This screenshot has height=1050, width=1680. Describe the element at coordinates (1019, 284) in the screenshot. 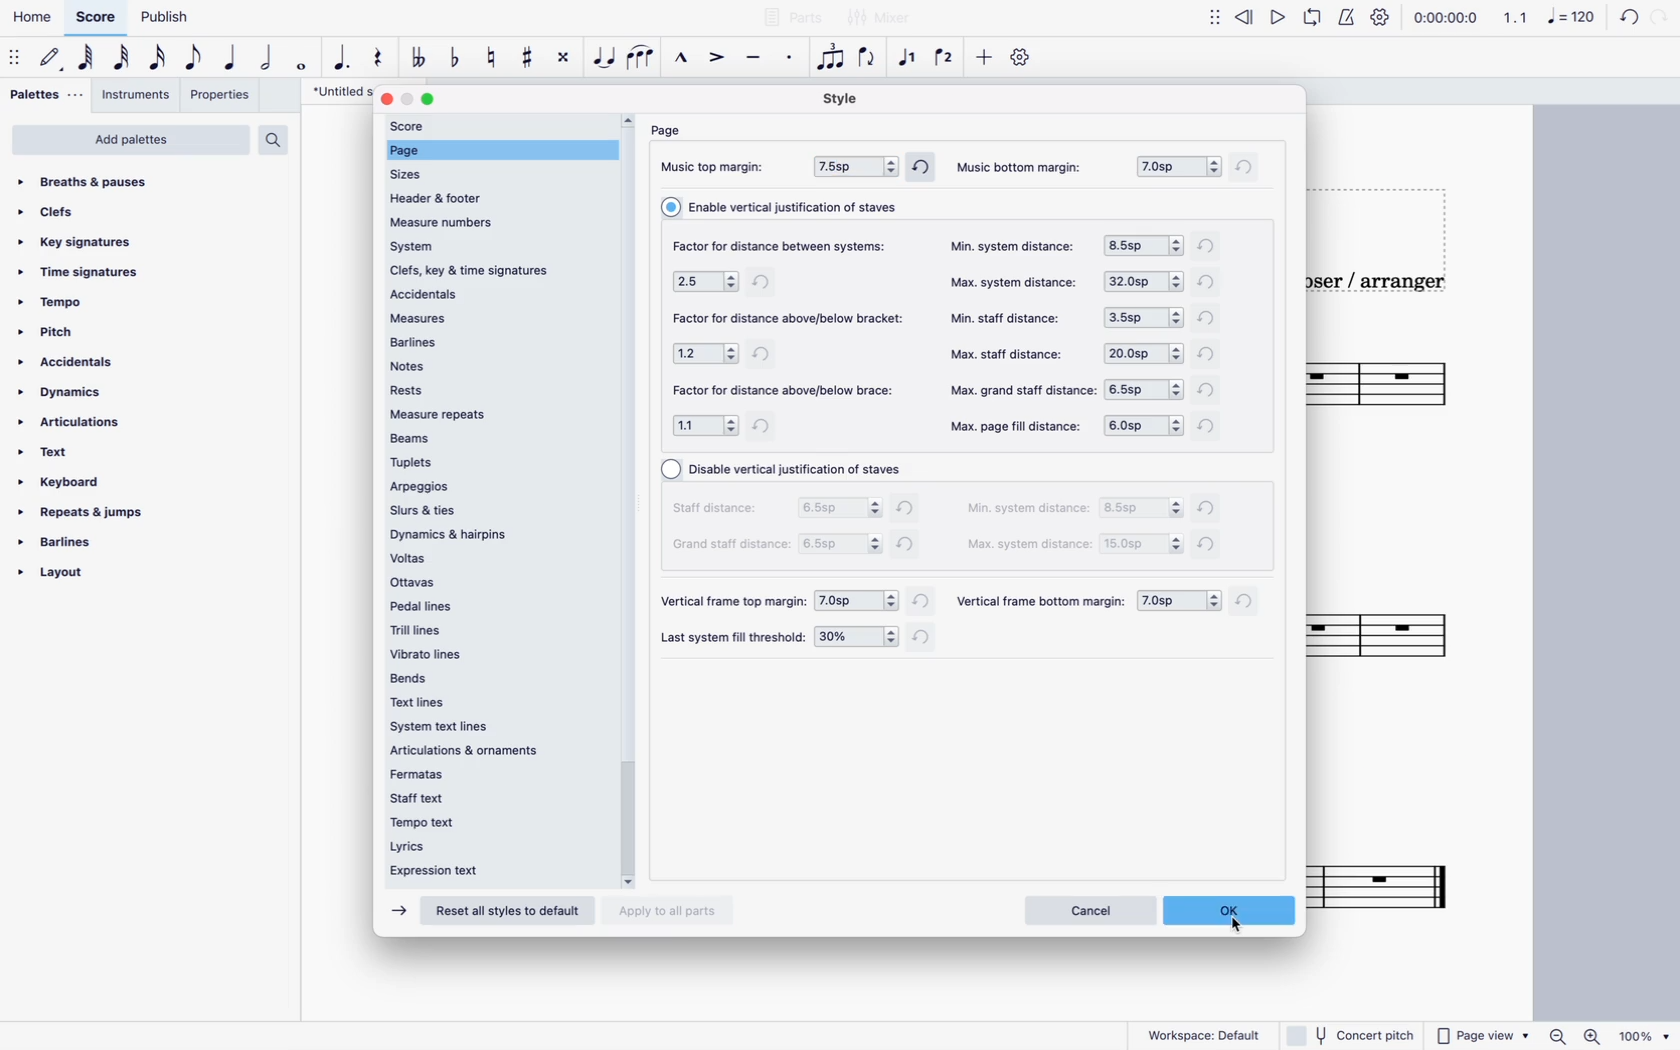

I see `max. system distance` at that location.